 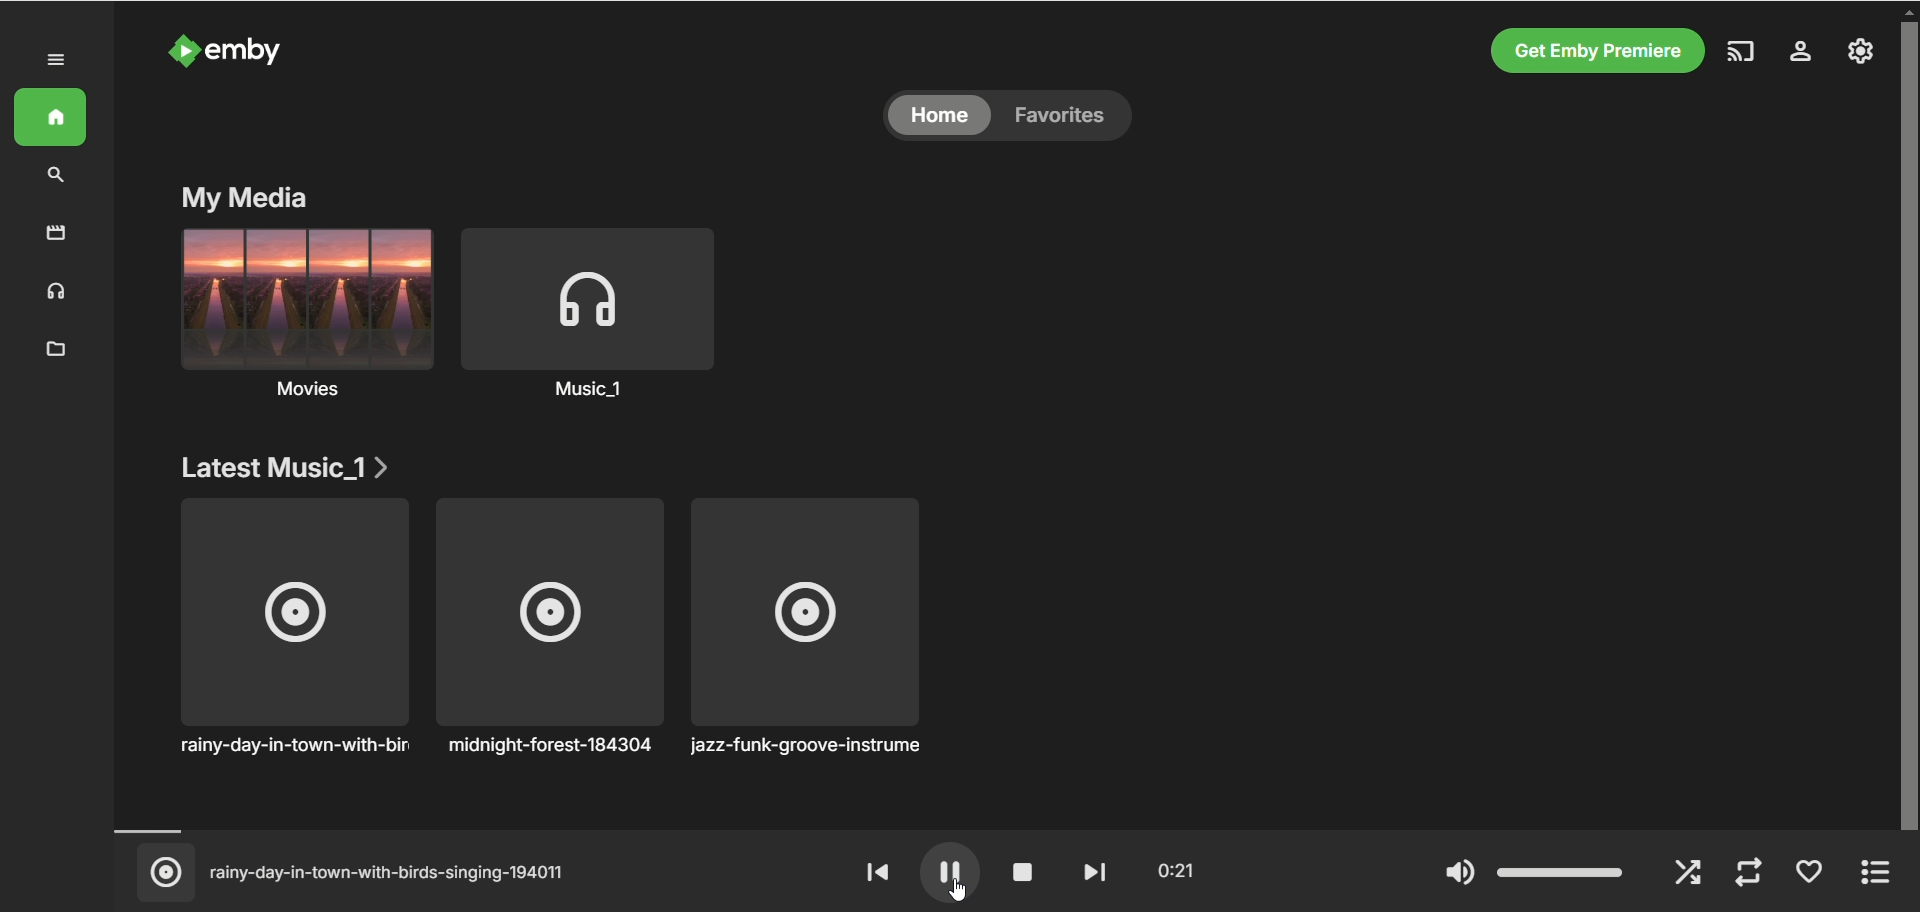 What do you see at coordinates (549, 627) in the screenshot?
I see `midnight-forest-184304` at bounding box center [549, 627].